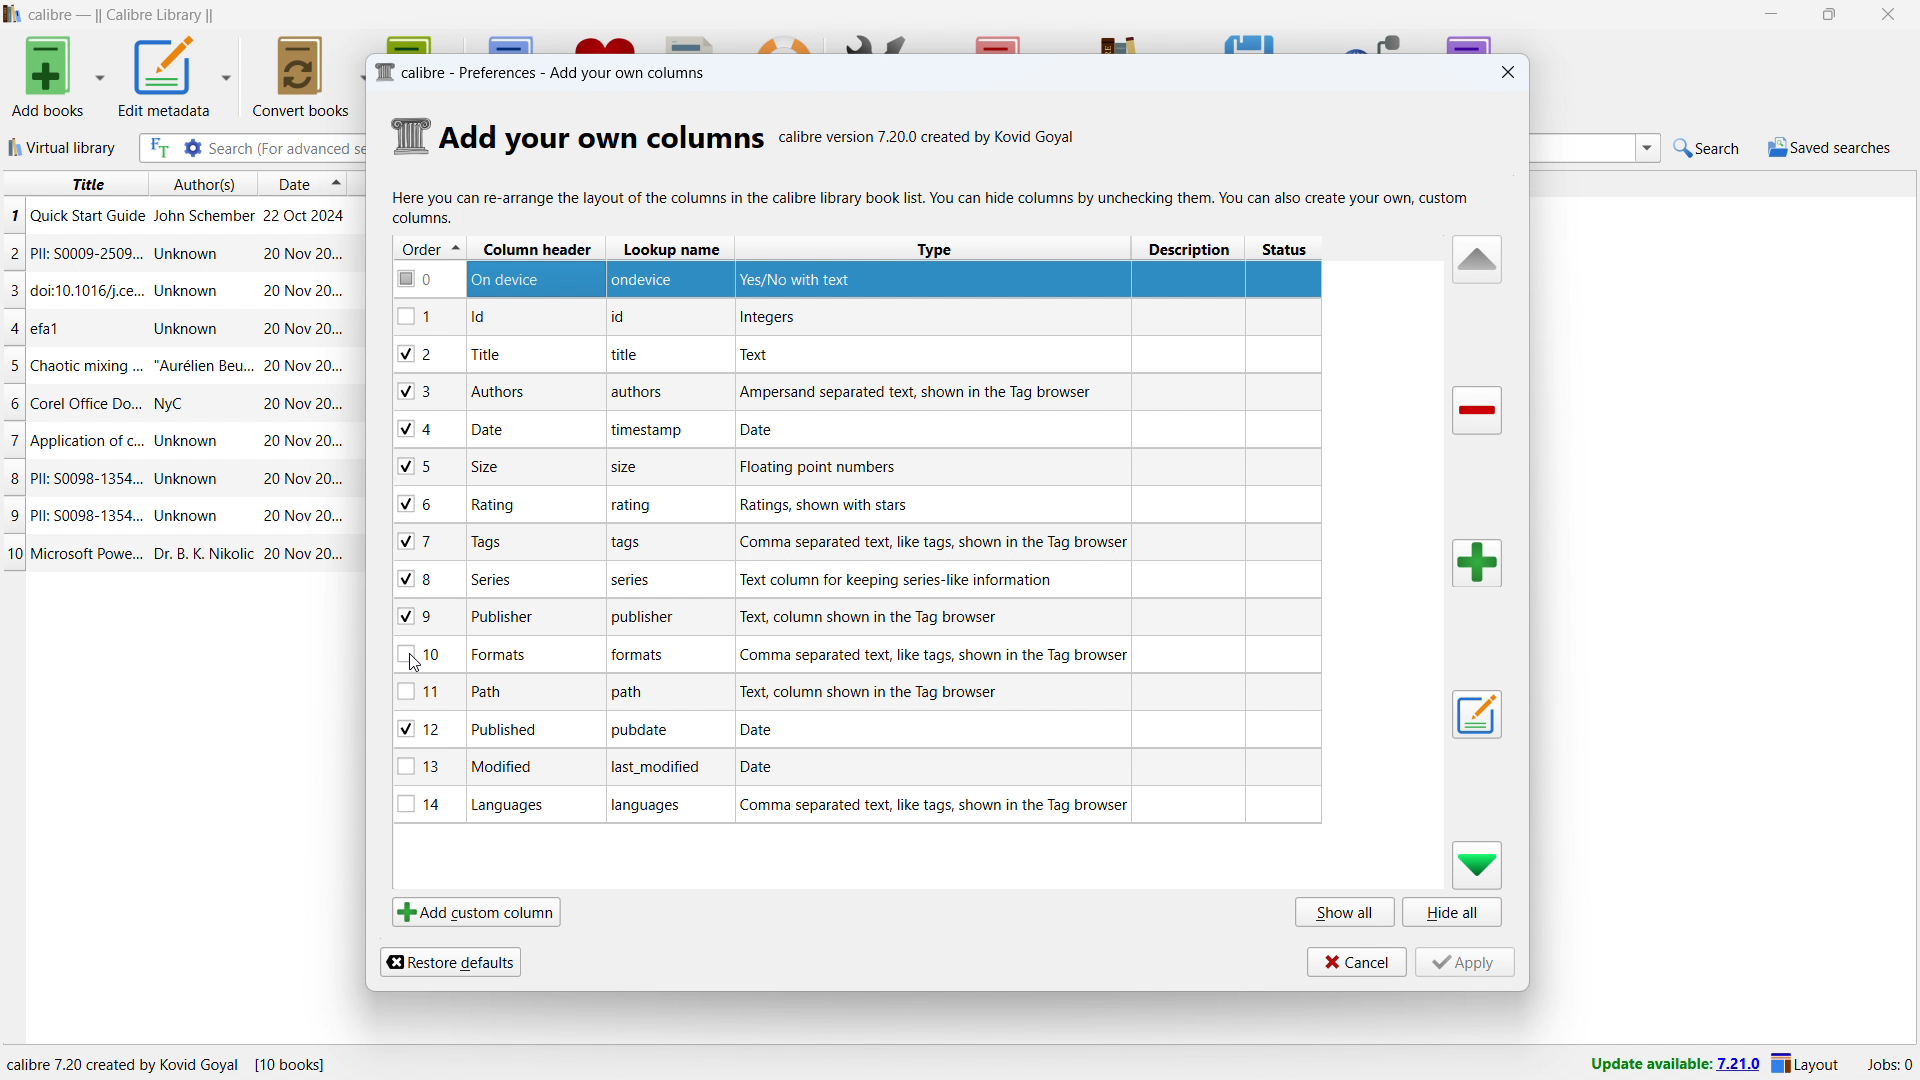 Image resolution: width=1920 pixels, height=1080 pixels. Describe the element at coordinates (857, 315) in the screenshot. I see `EL] on] ie bn 2` at that location.